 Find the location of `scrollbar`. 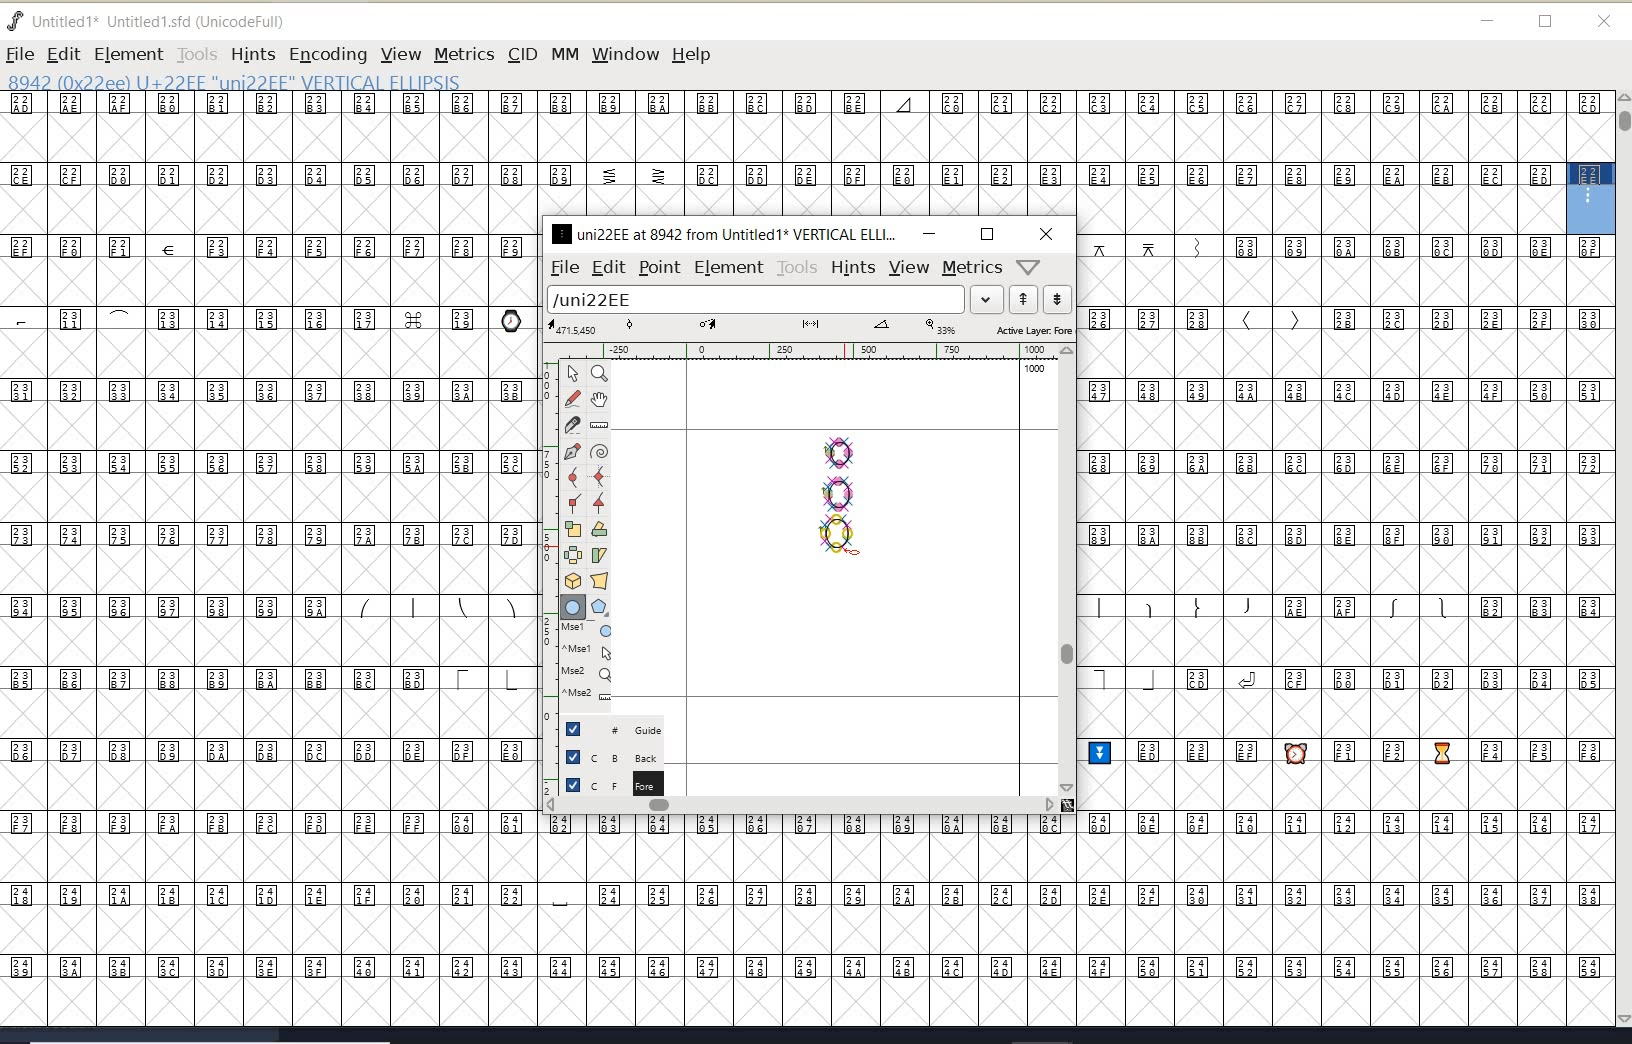

scrollbar is located at coordinates (800, 807).